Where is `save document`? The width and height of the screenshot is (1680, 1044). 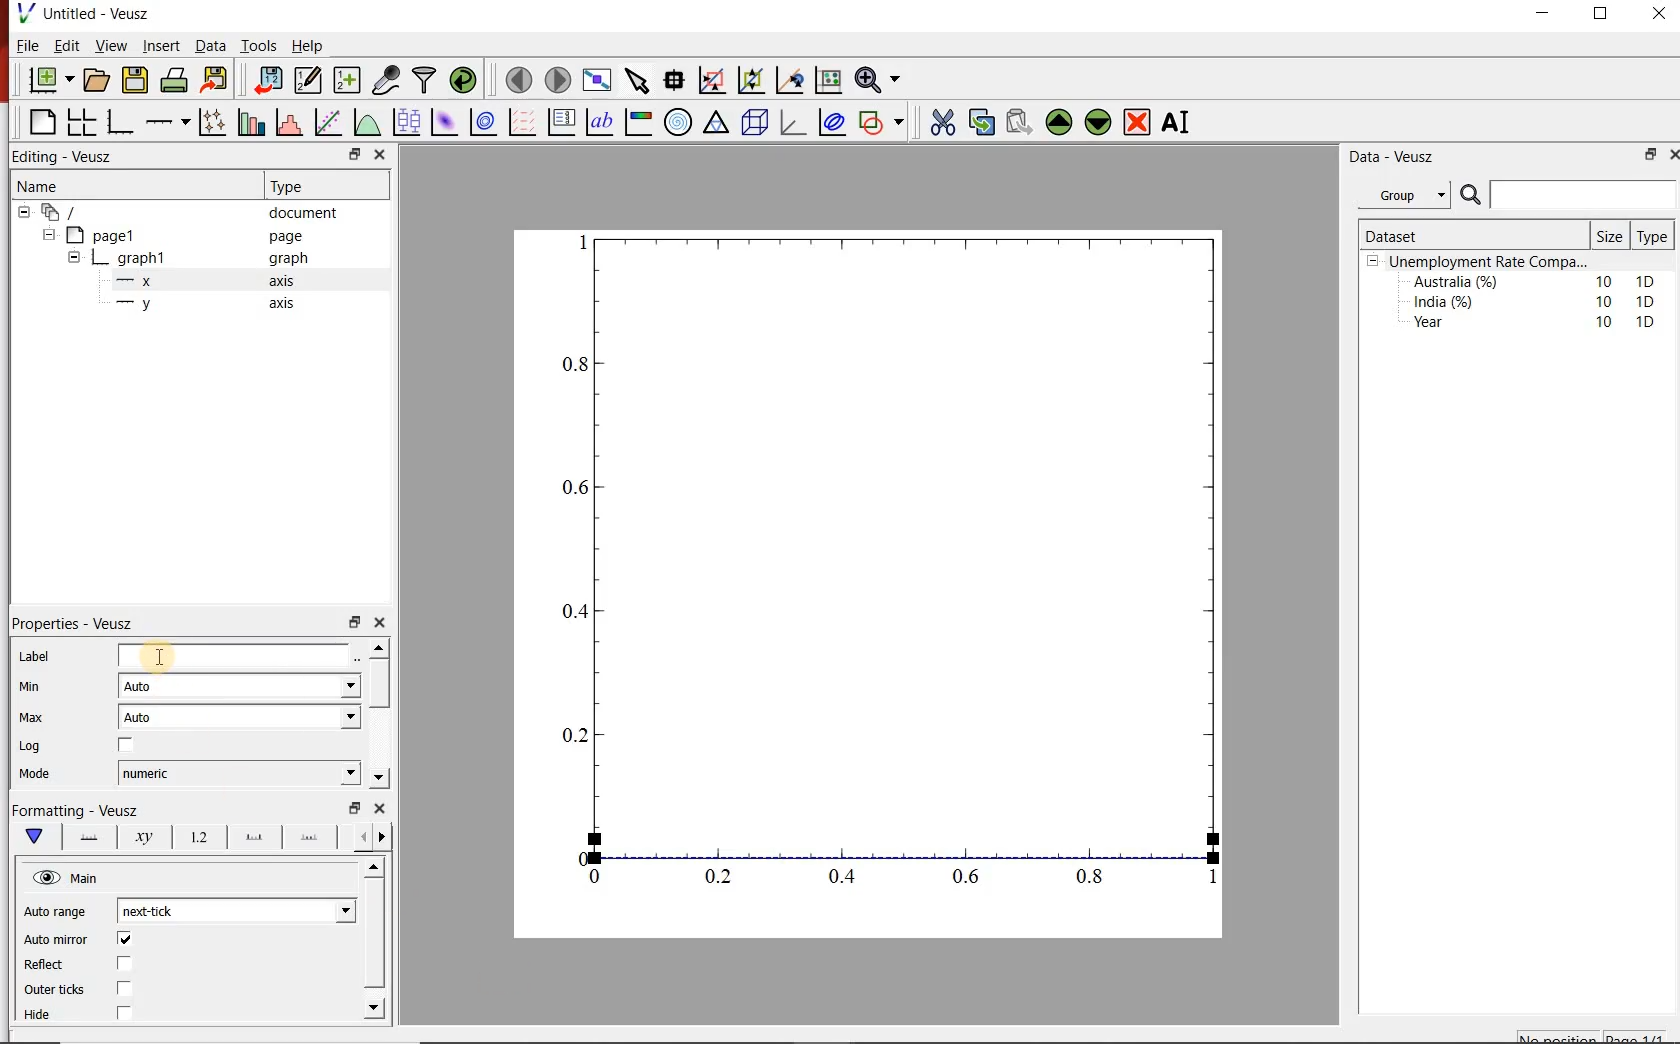 save document is located at coordinates (135, 79).